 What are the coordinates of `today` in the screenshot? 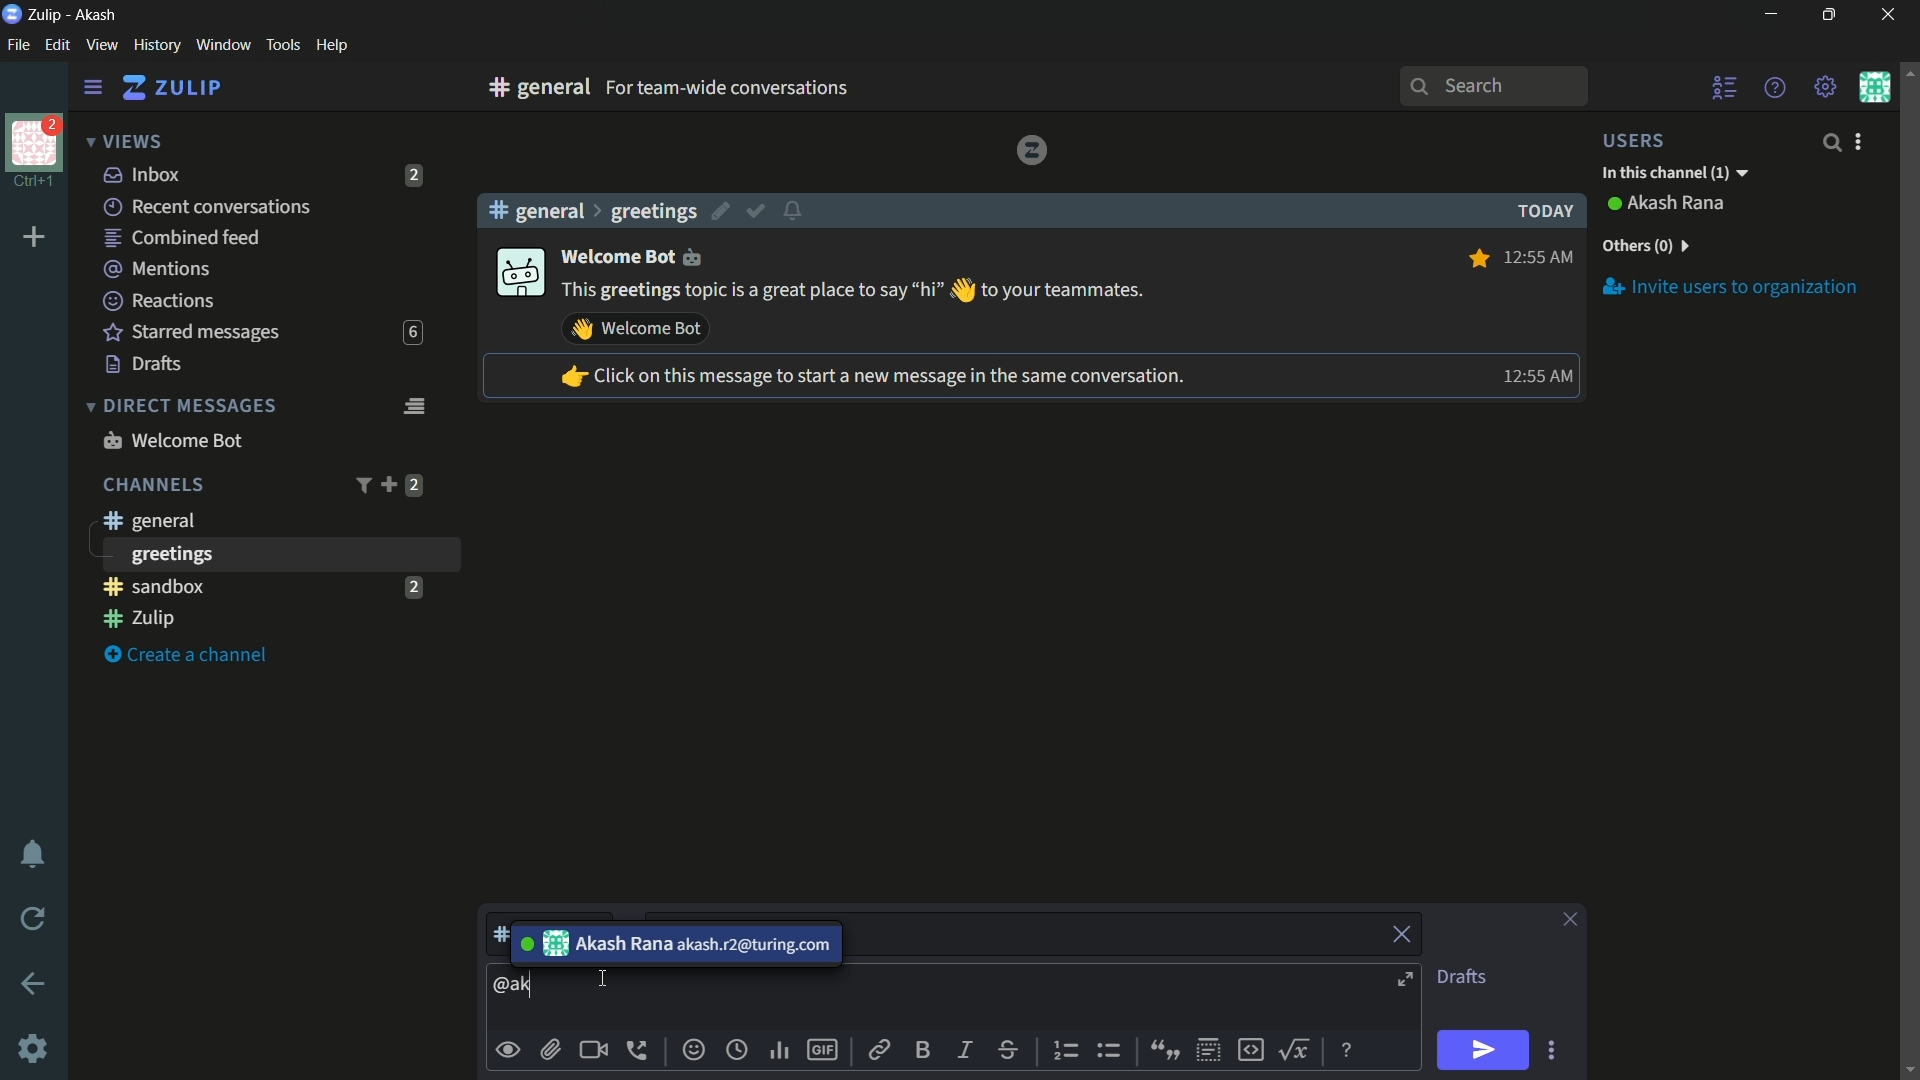 It's located at (1540, 211).